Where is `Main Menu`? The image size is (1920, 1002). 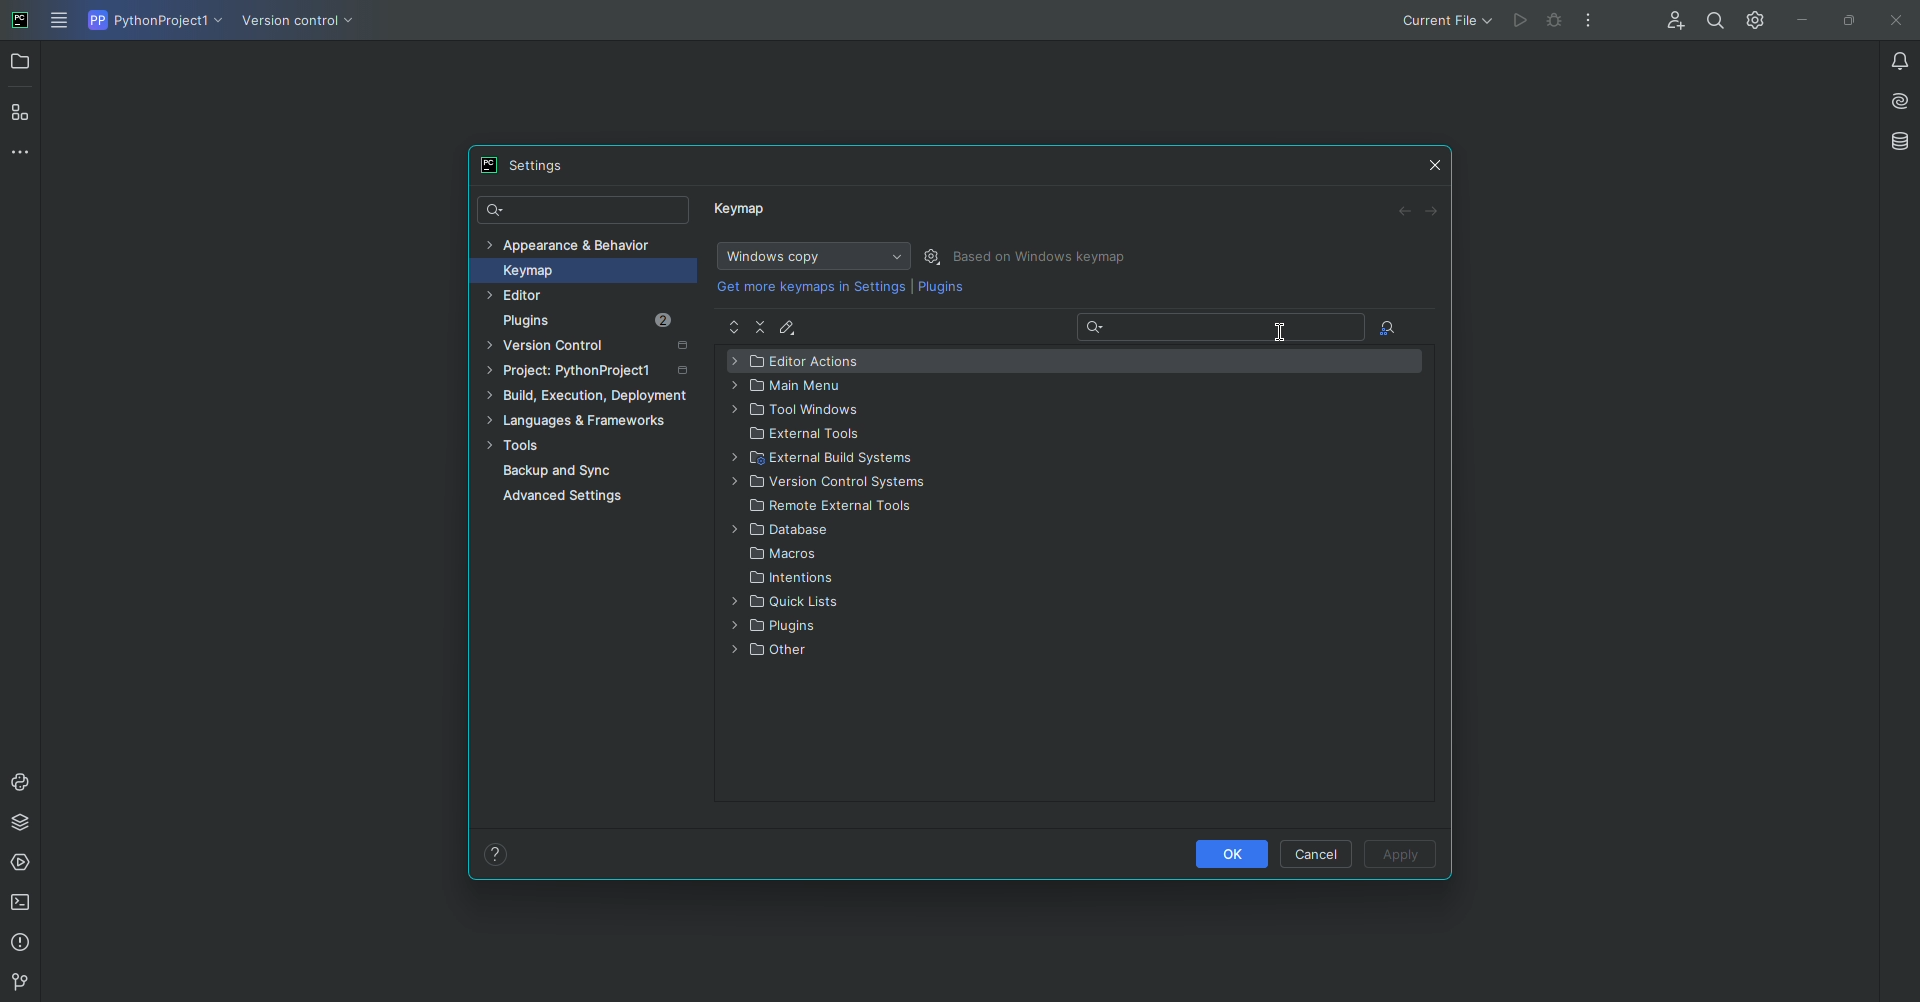 Main Menu is located at coordinates (61, 22).